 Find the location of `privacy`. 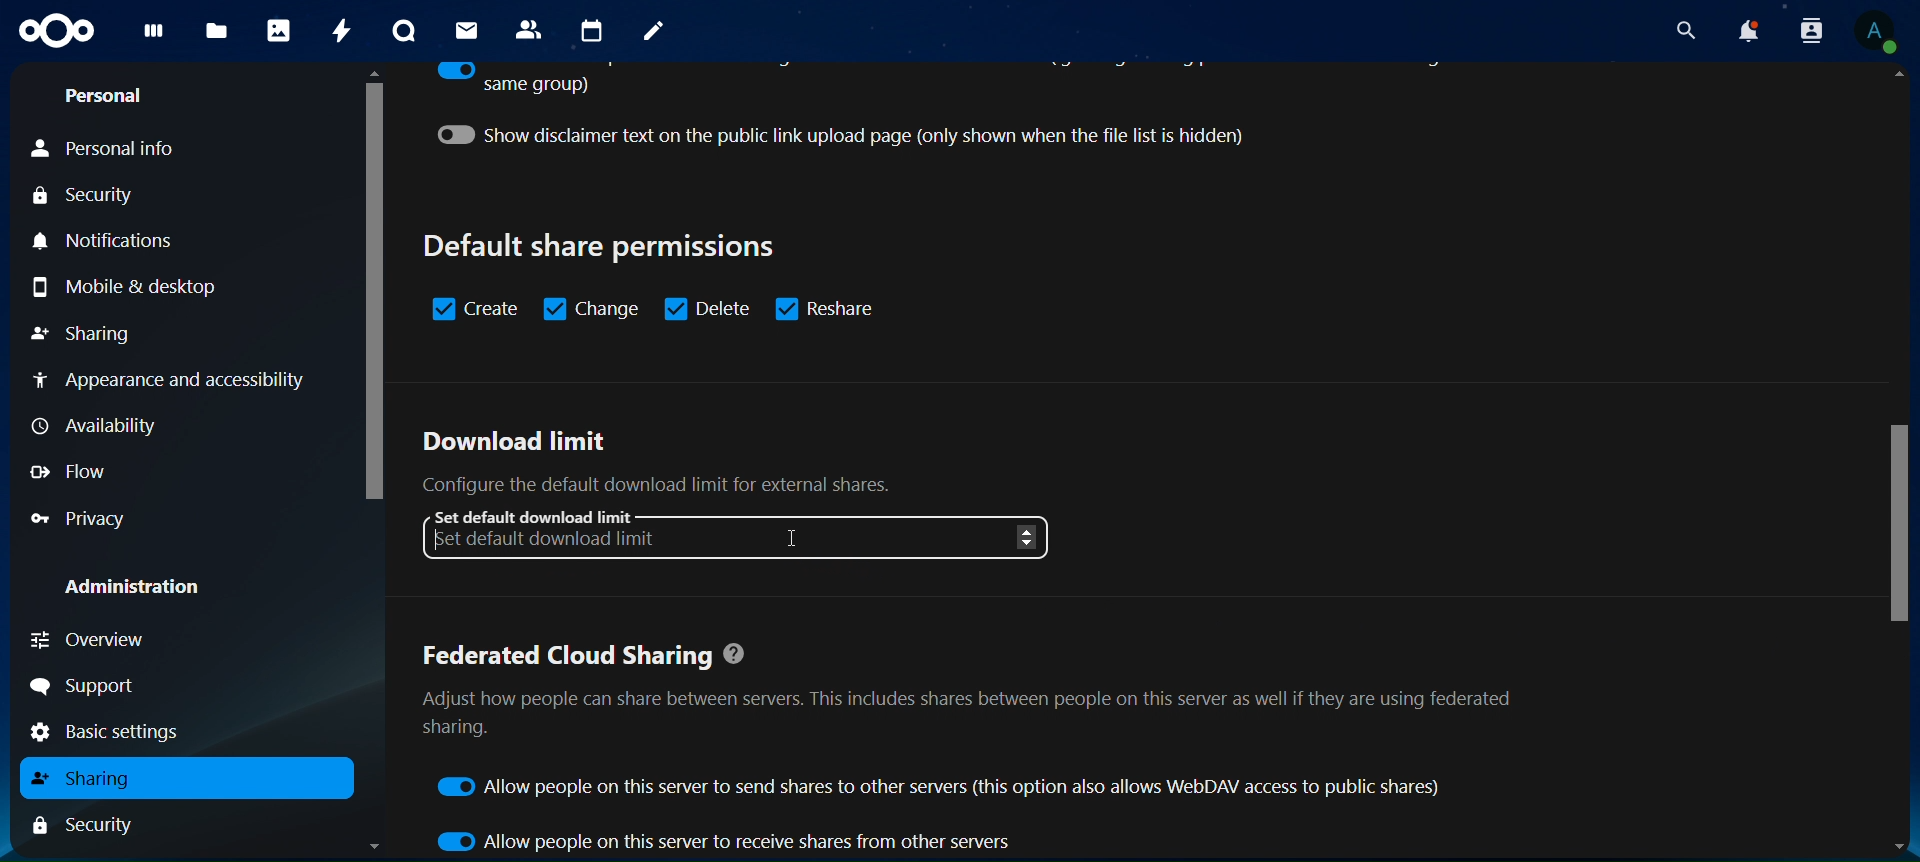

privacy is located at coordinates (85, 516).